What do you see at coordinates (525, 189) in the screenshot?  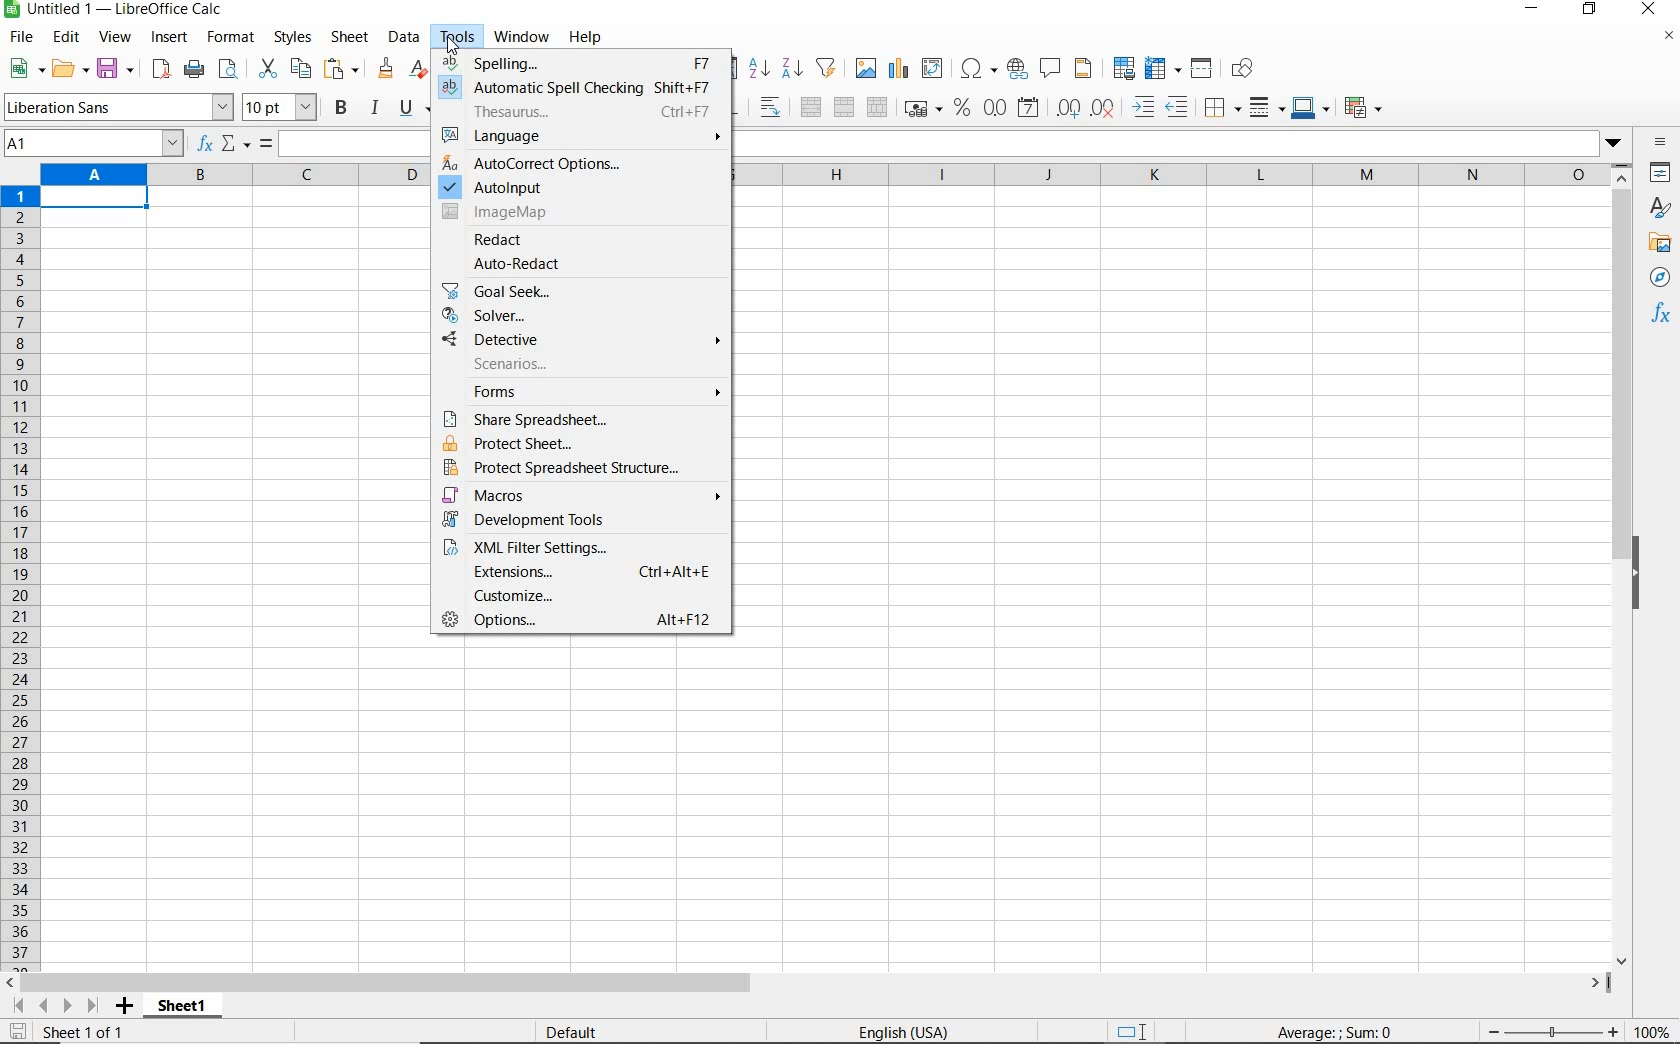 I see `autoinput` at bounding box center [525, 189].